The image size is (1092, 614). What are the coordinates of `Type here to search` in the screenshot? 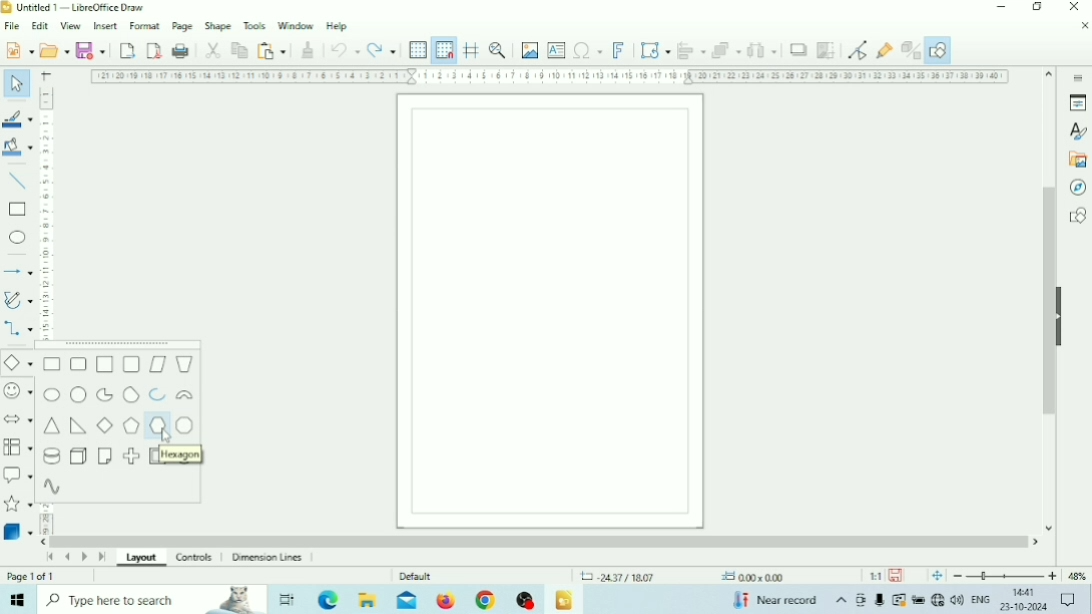 It's located at (152, 599).